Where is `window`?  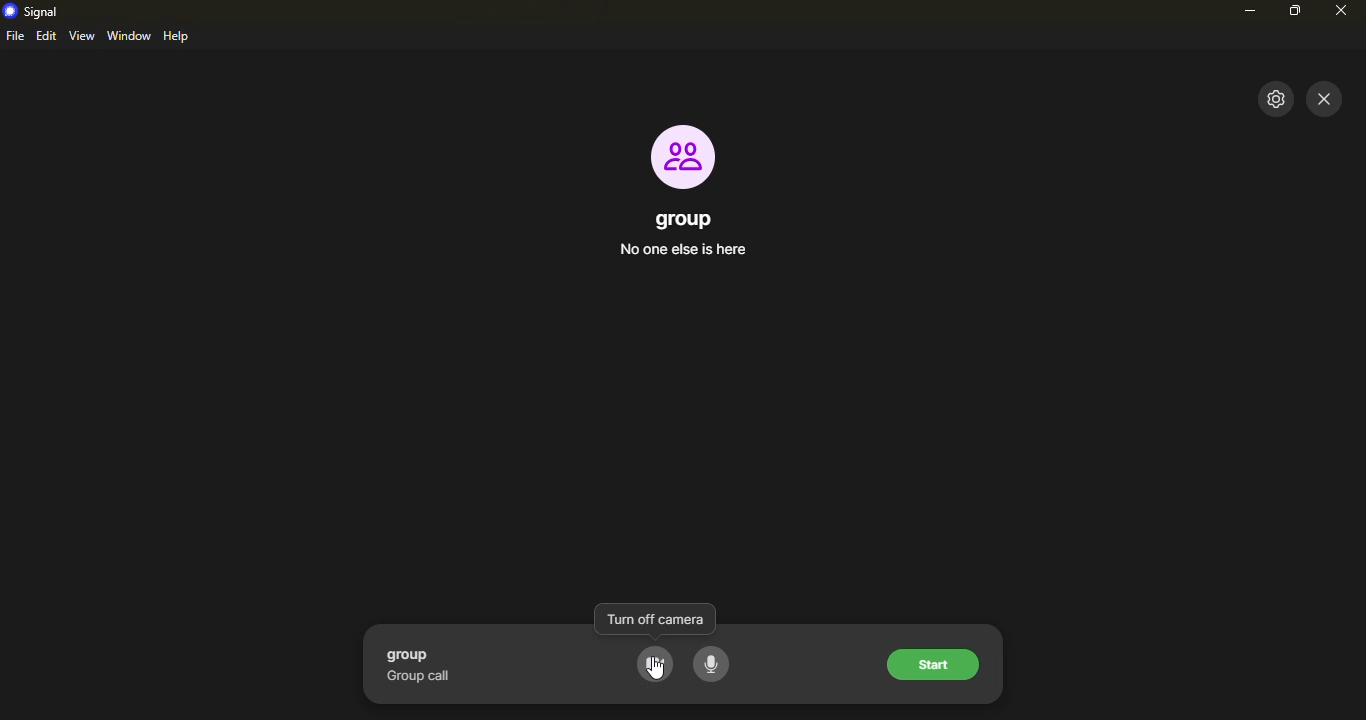 window is located at coordinates (130, 36).